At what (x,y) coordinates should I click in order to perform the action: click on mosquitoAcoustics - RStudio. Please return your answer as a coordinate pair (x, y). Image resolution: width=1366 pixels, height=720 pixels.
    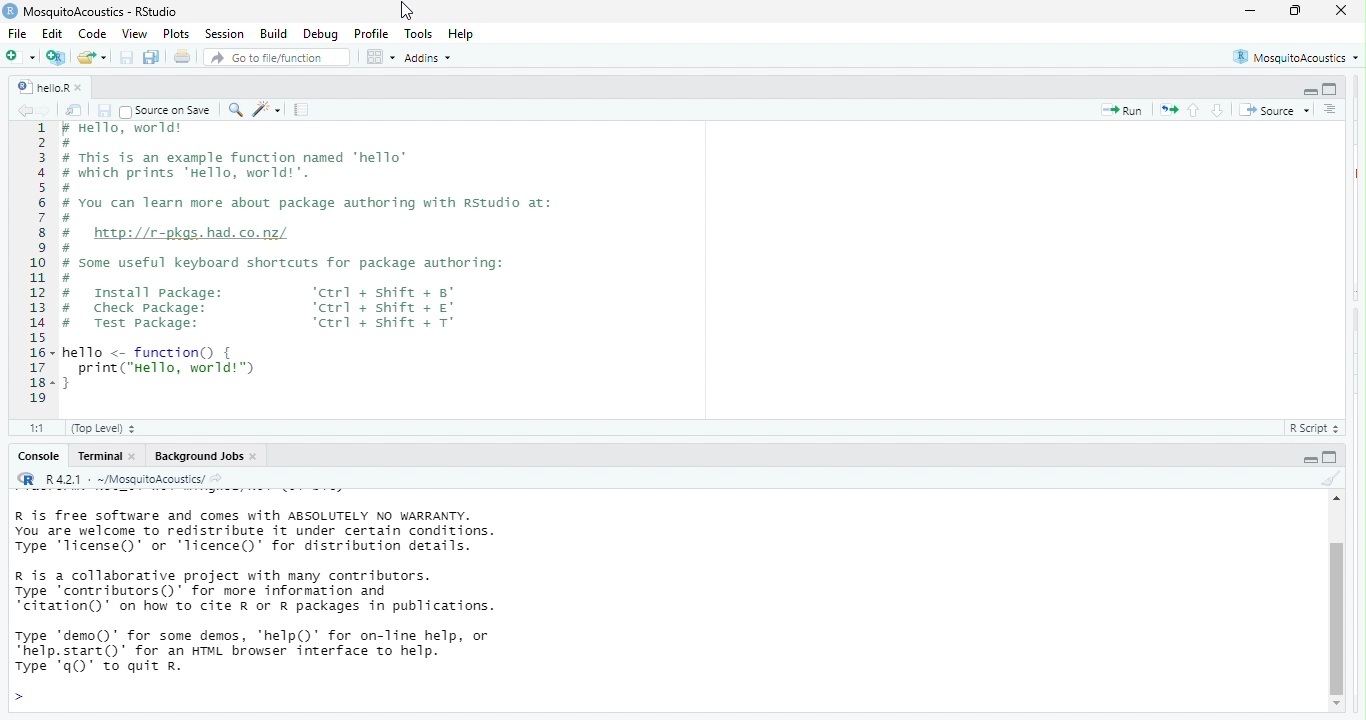
    Looking at the image, I should click on (110, 11).